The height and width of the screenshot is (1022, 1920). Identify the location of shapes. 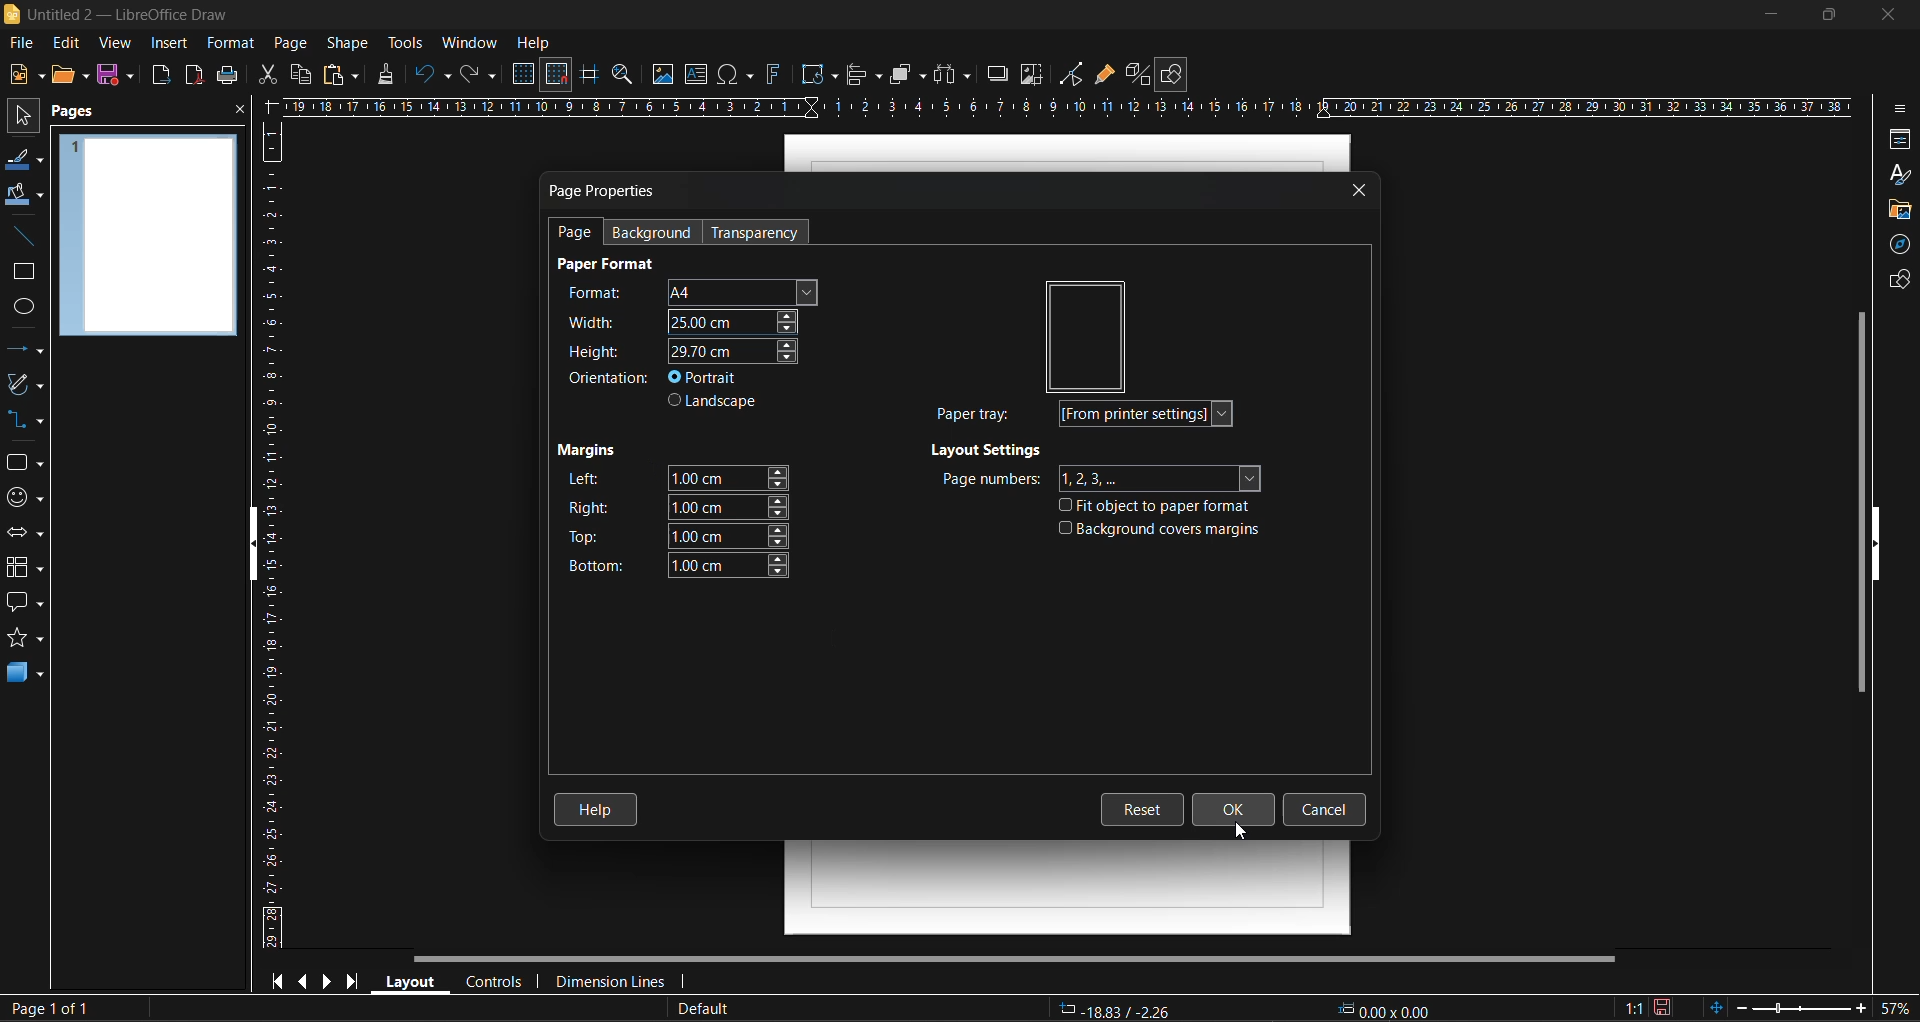
(1897, 282).